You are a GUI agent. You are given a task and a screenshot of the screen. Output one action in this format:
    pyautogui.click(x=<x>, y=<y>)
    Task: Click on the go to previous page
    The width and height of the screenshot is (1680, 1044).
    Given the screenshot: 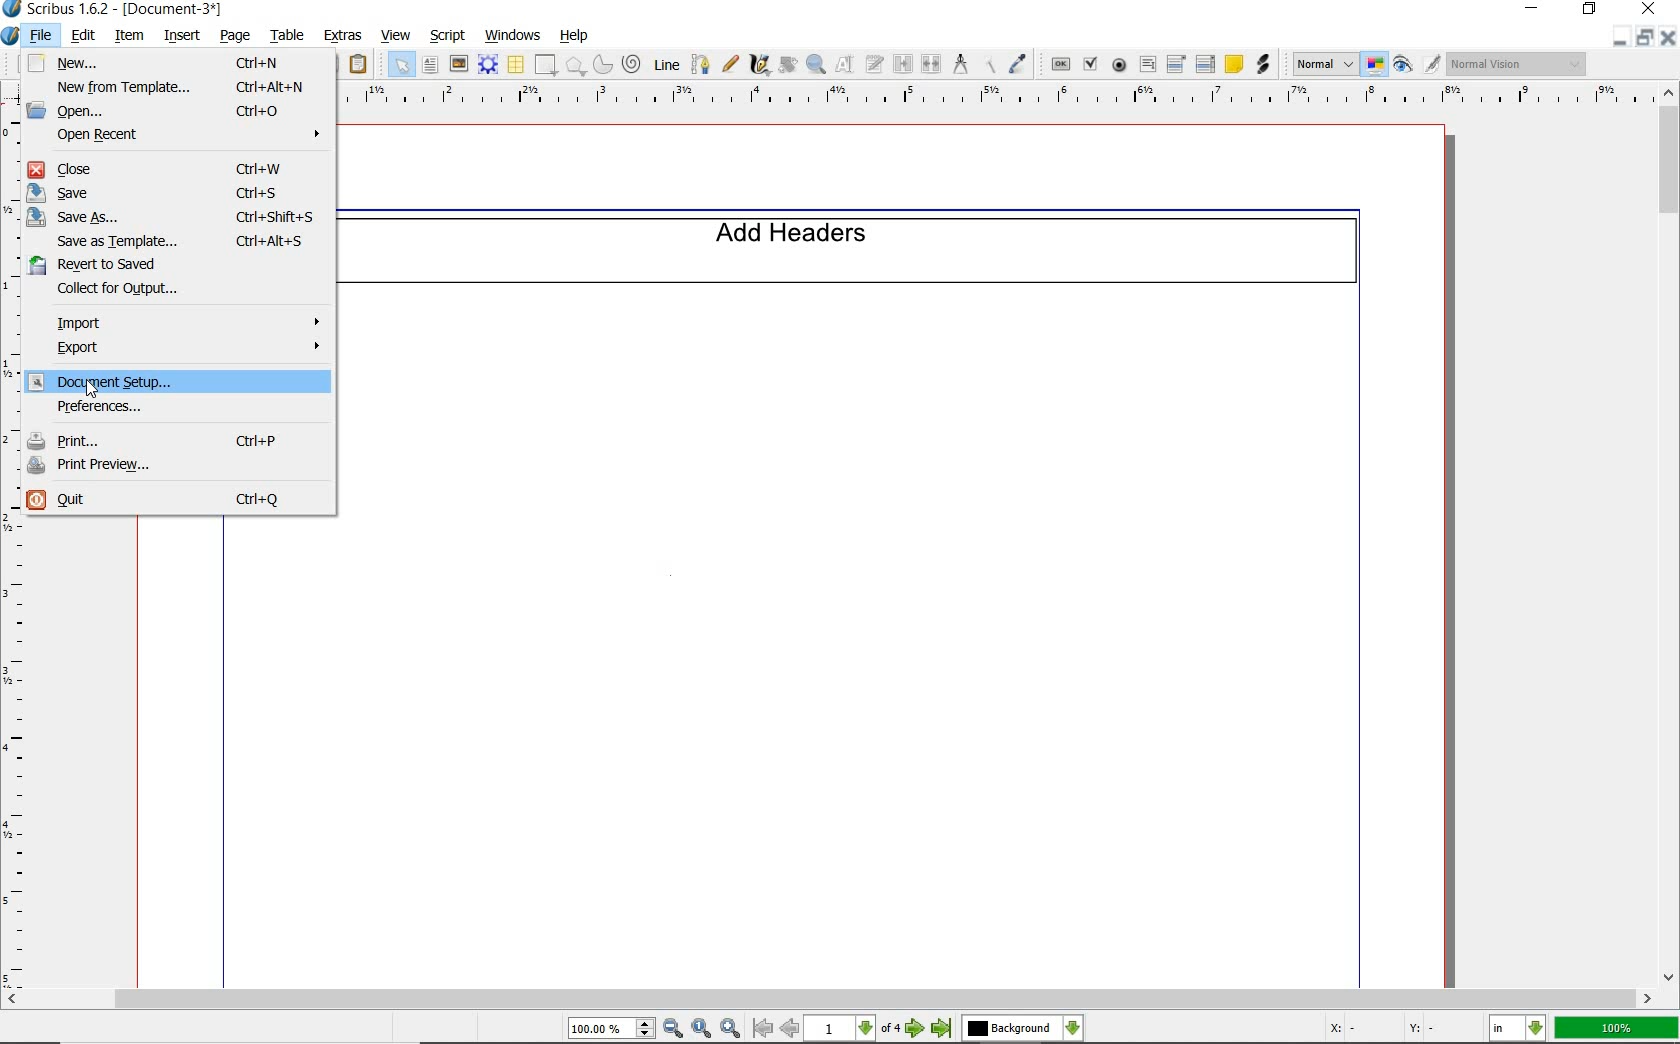 What is the action you would take?
    pyautogui.click(x=791, y=1029)
    